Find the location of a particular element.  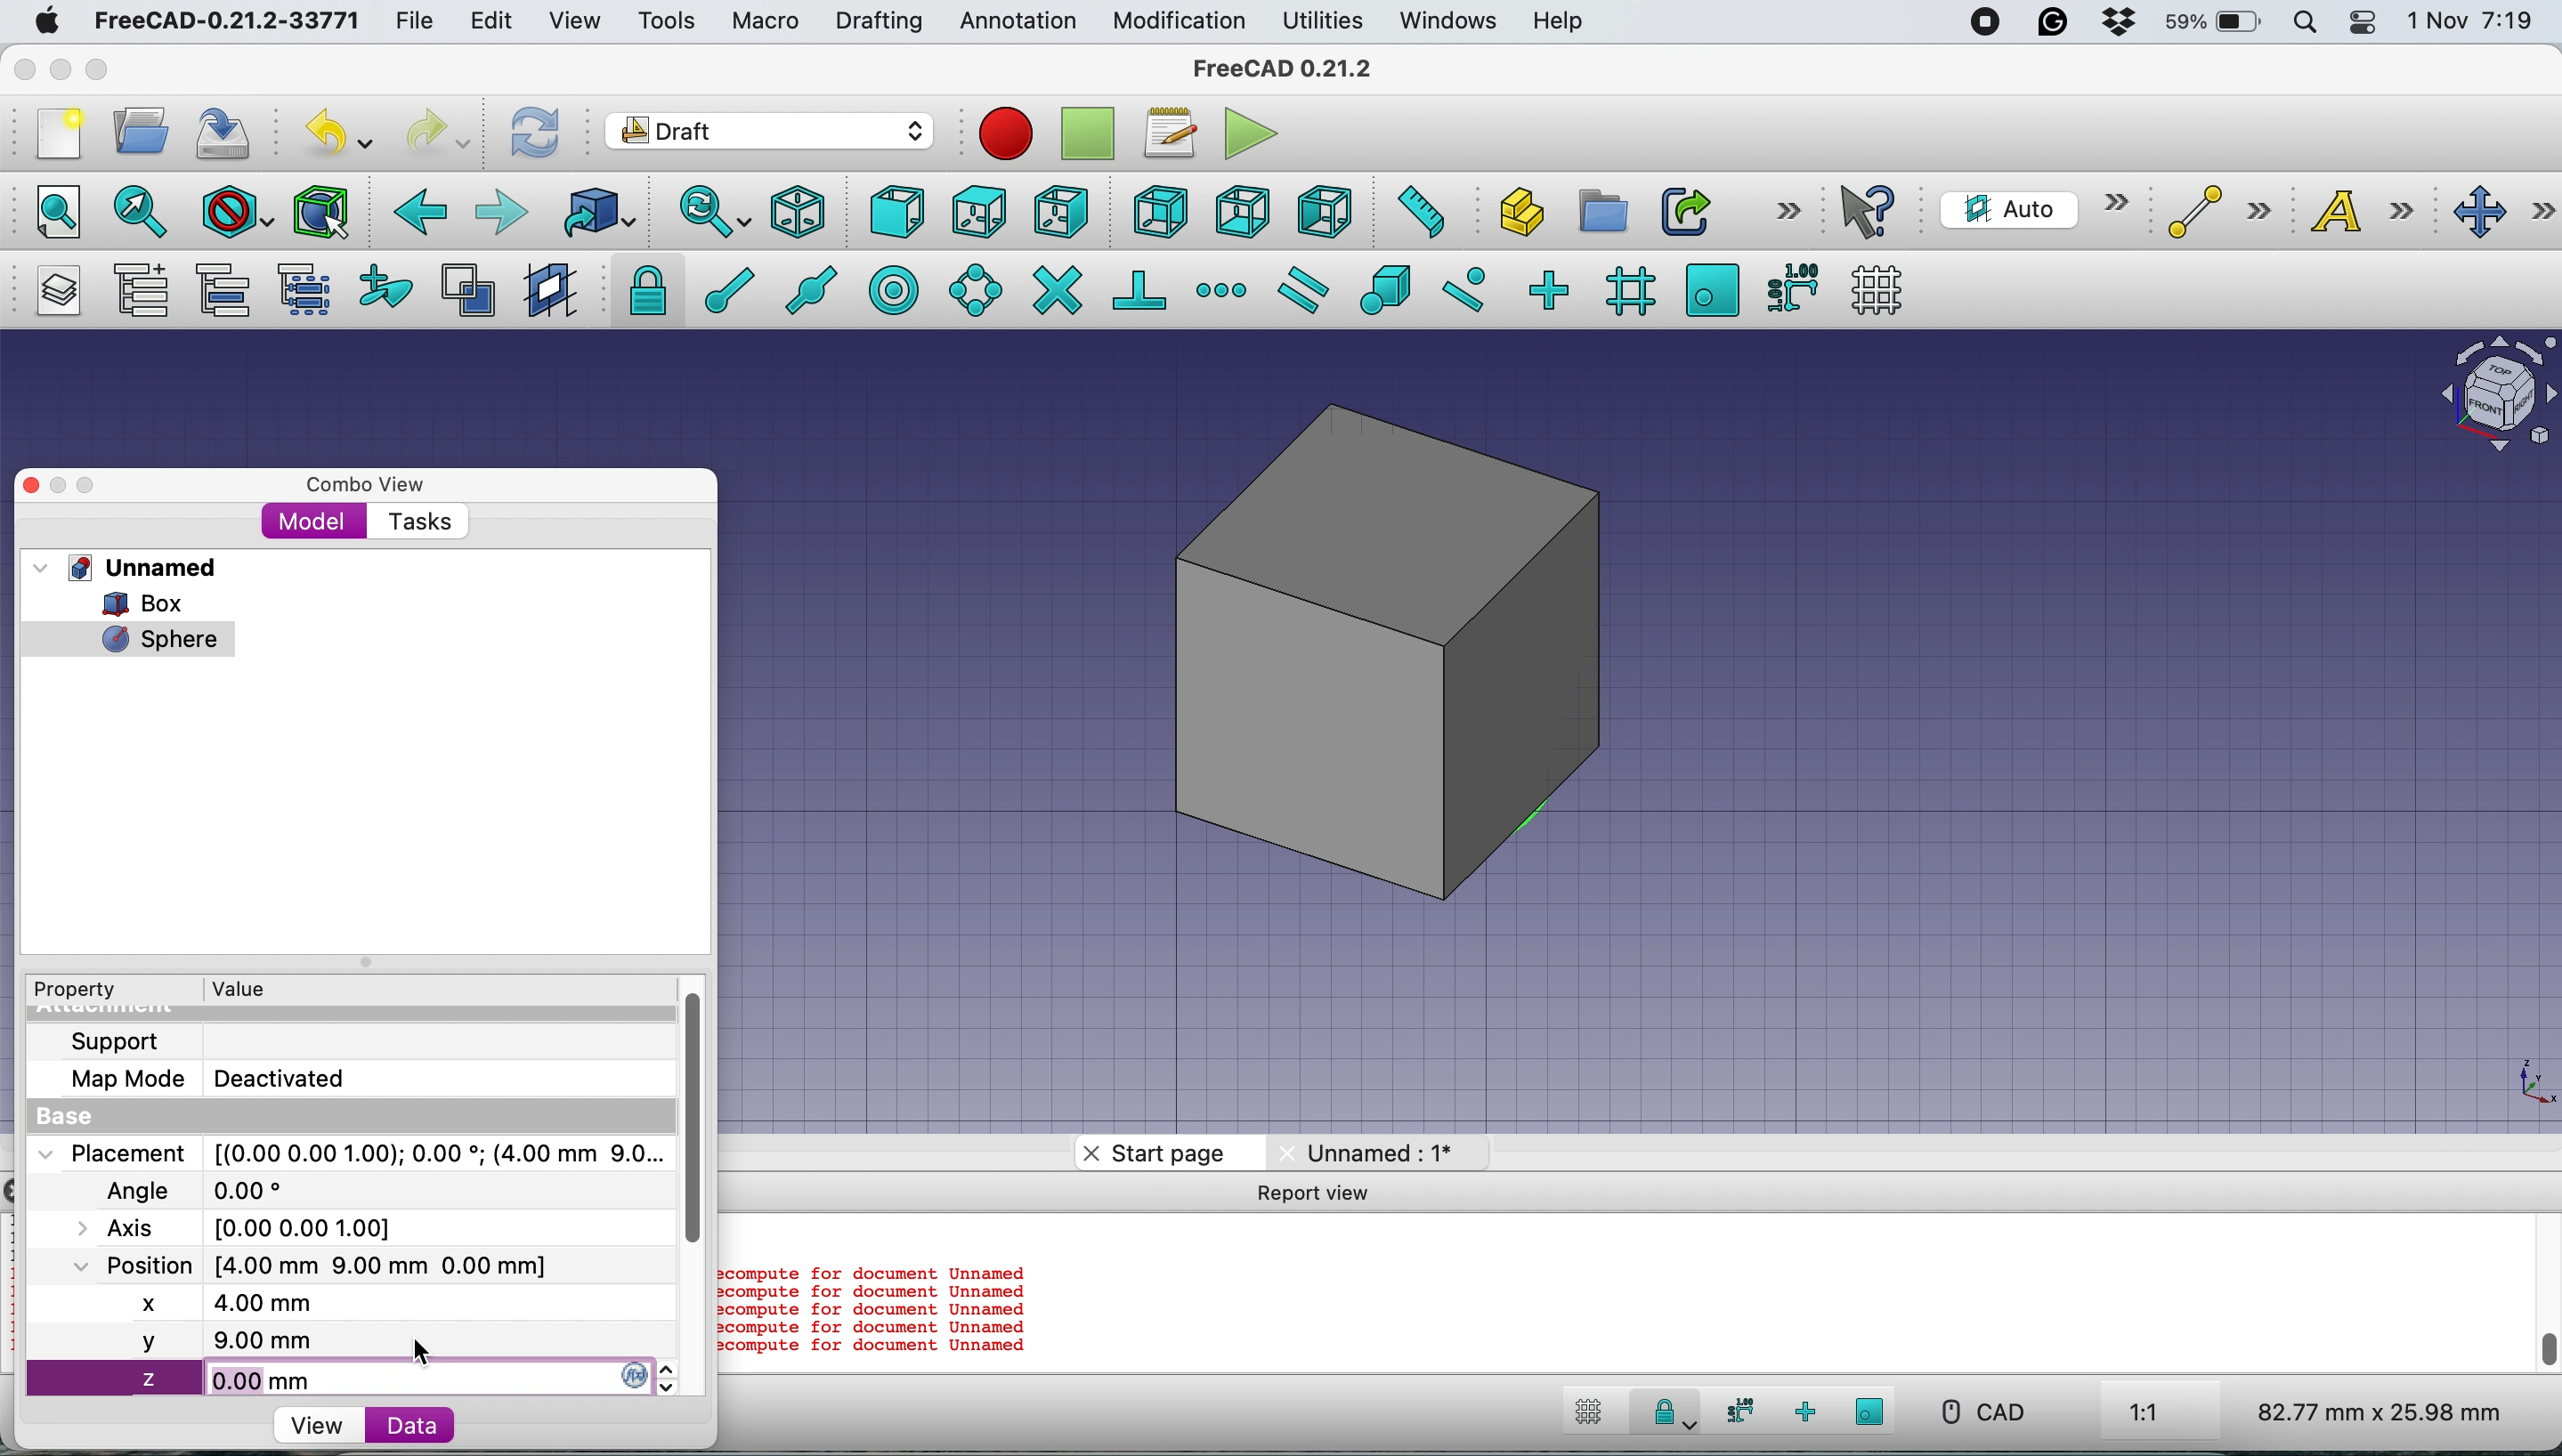

battery is located at coordinates (2207, 24).